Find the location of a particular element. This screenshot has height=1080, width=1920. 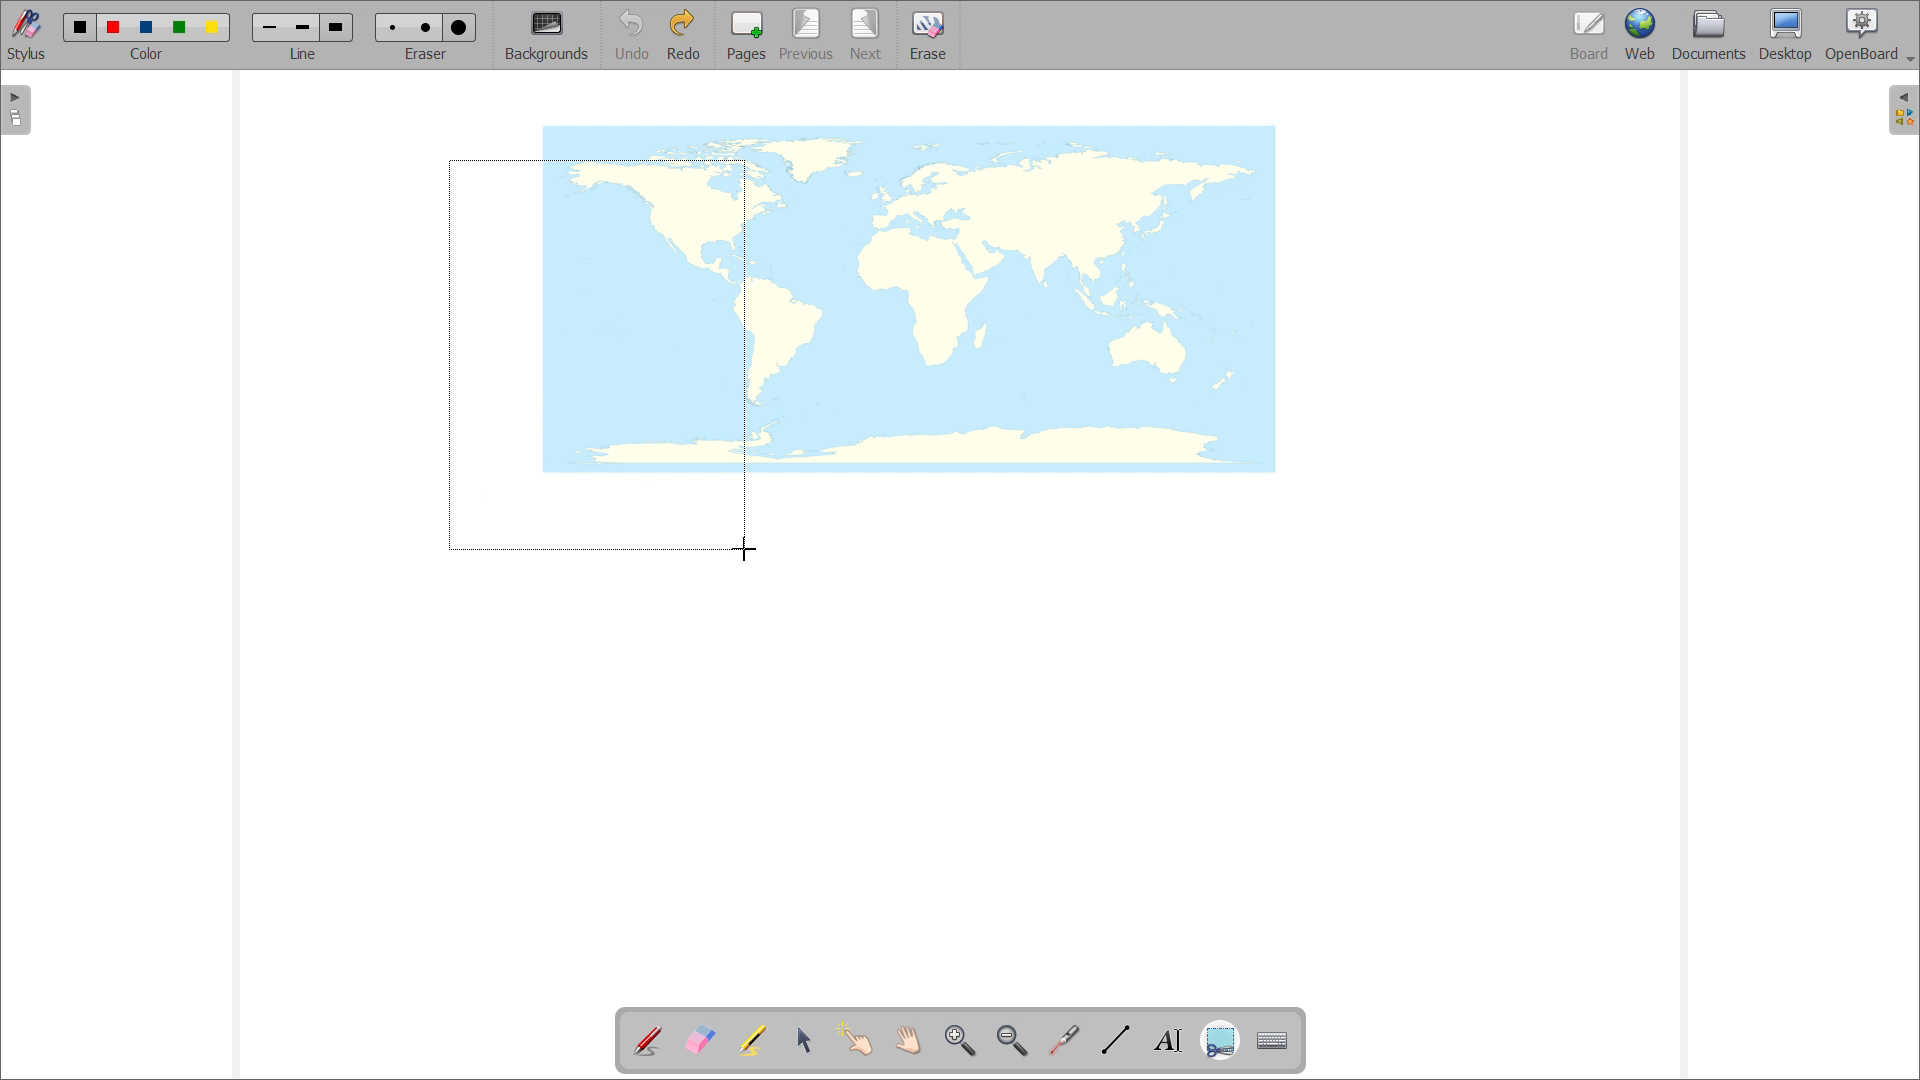

next page is located at coordinates (867, 34).